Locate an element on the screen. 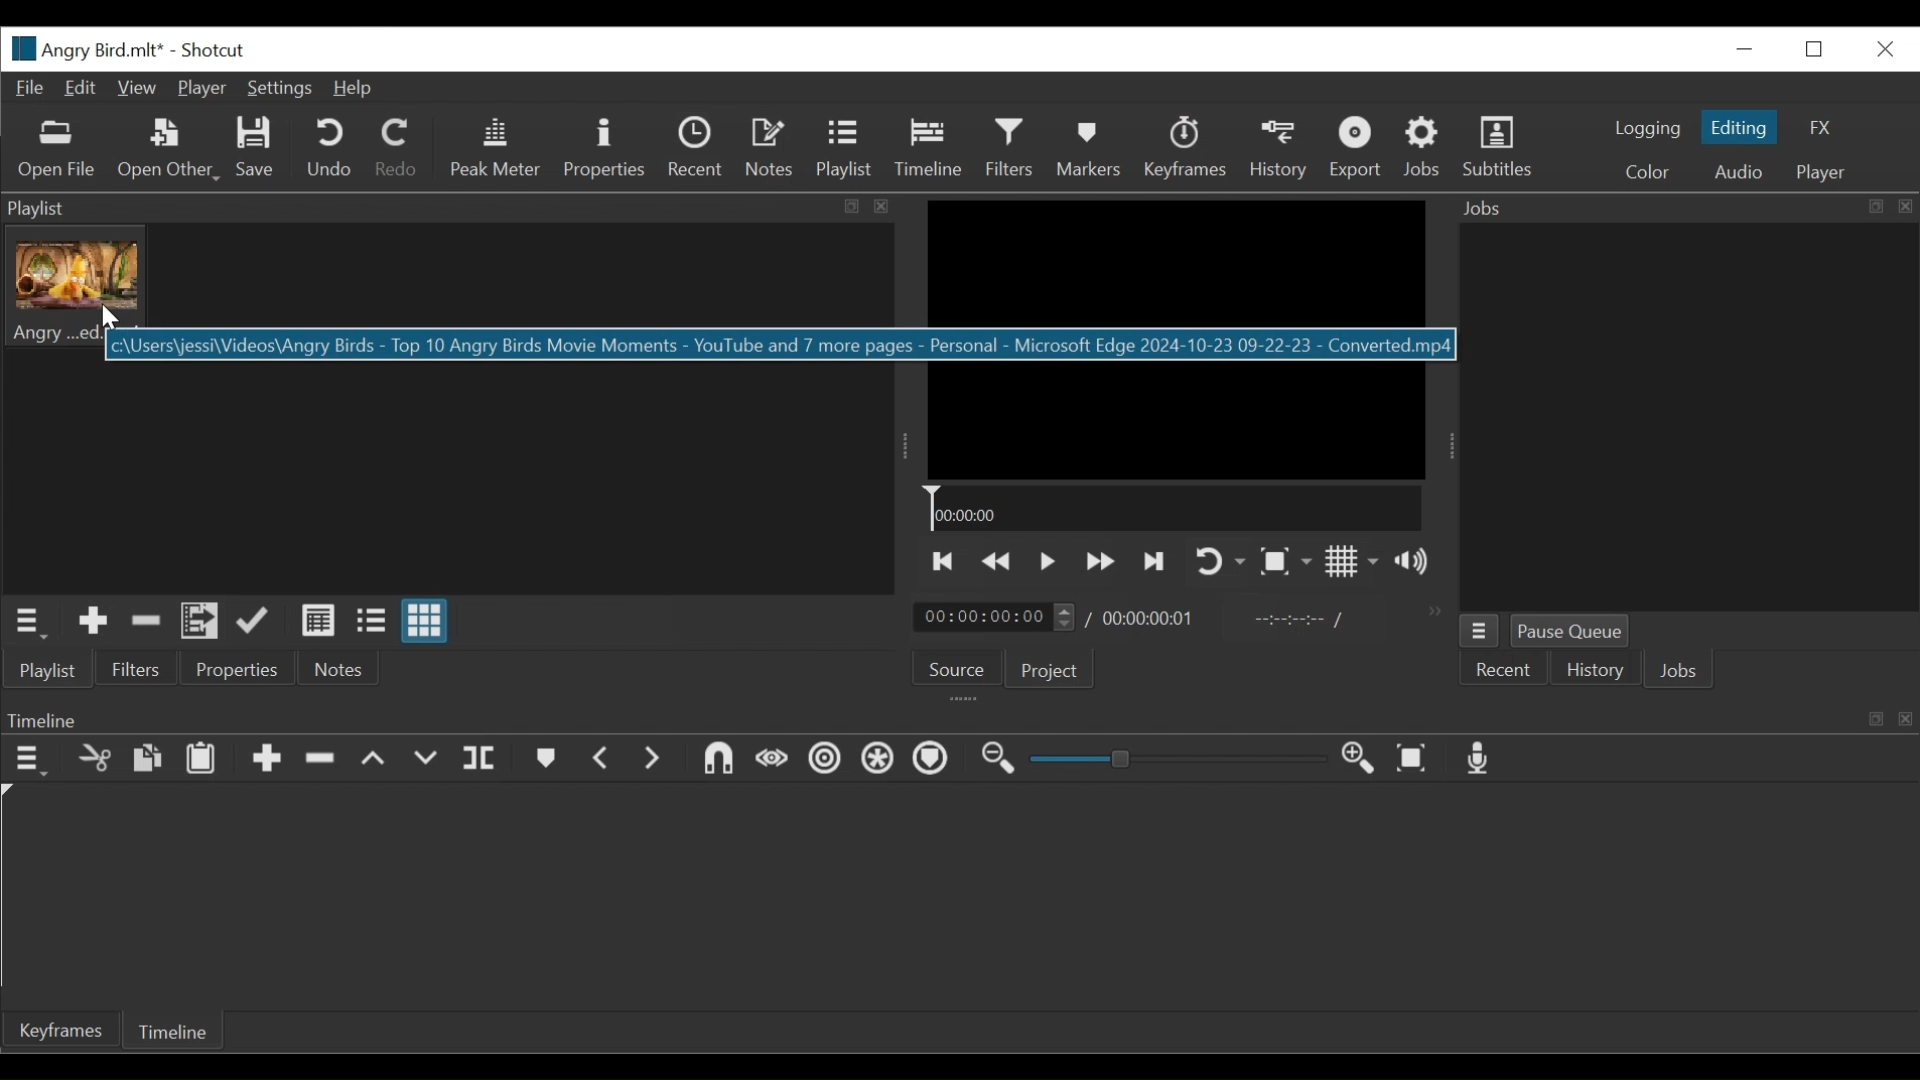  View as icons is located at coordinates (425, 620).